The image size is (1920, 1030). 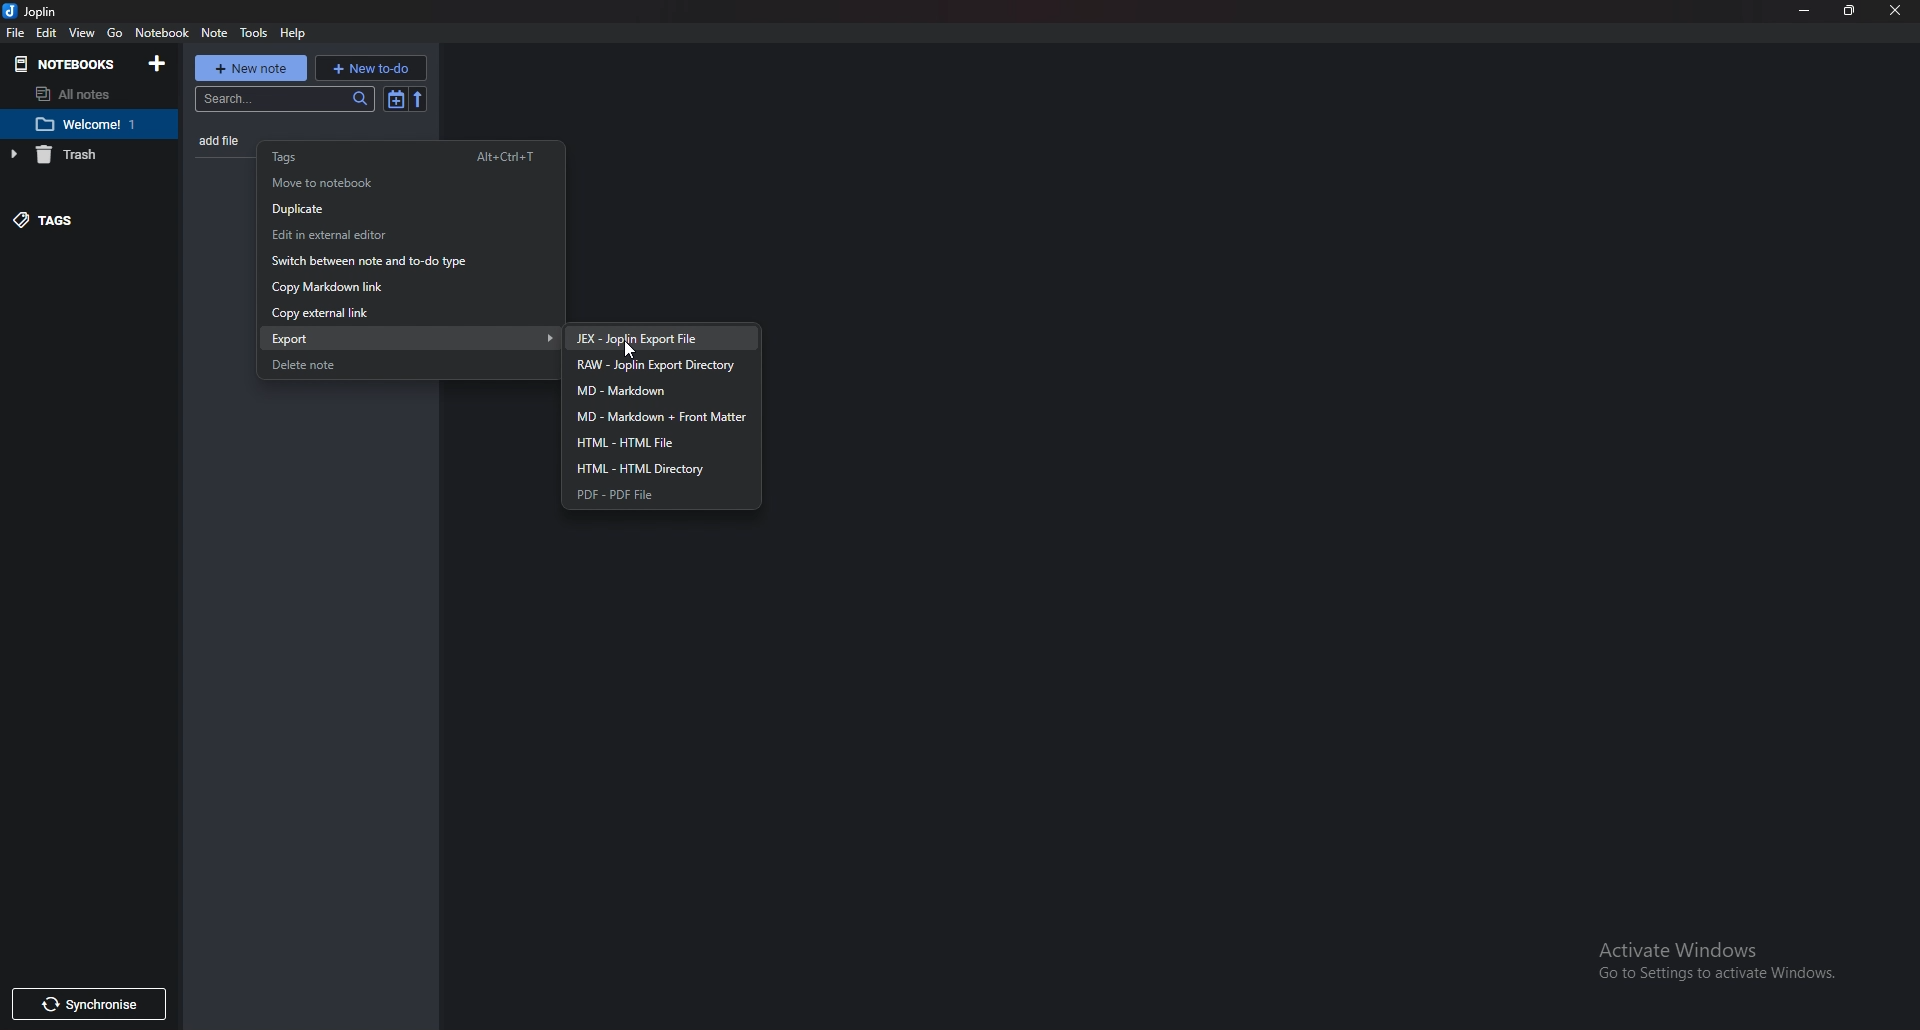 What do you see at coordinates (399, 235) in the screenshot?
I see `Edit in external editor` at bounding box center [399, 235].